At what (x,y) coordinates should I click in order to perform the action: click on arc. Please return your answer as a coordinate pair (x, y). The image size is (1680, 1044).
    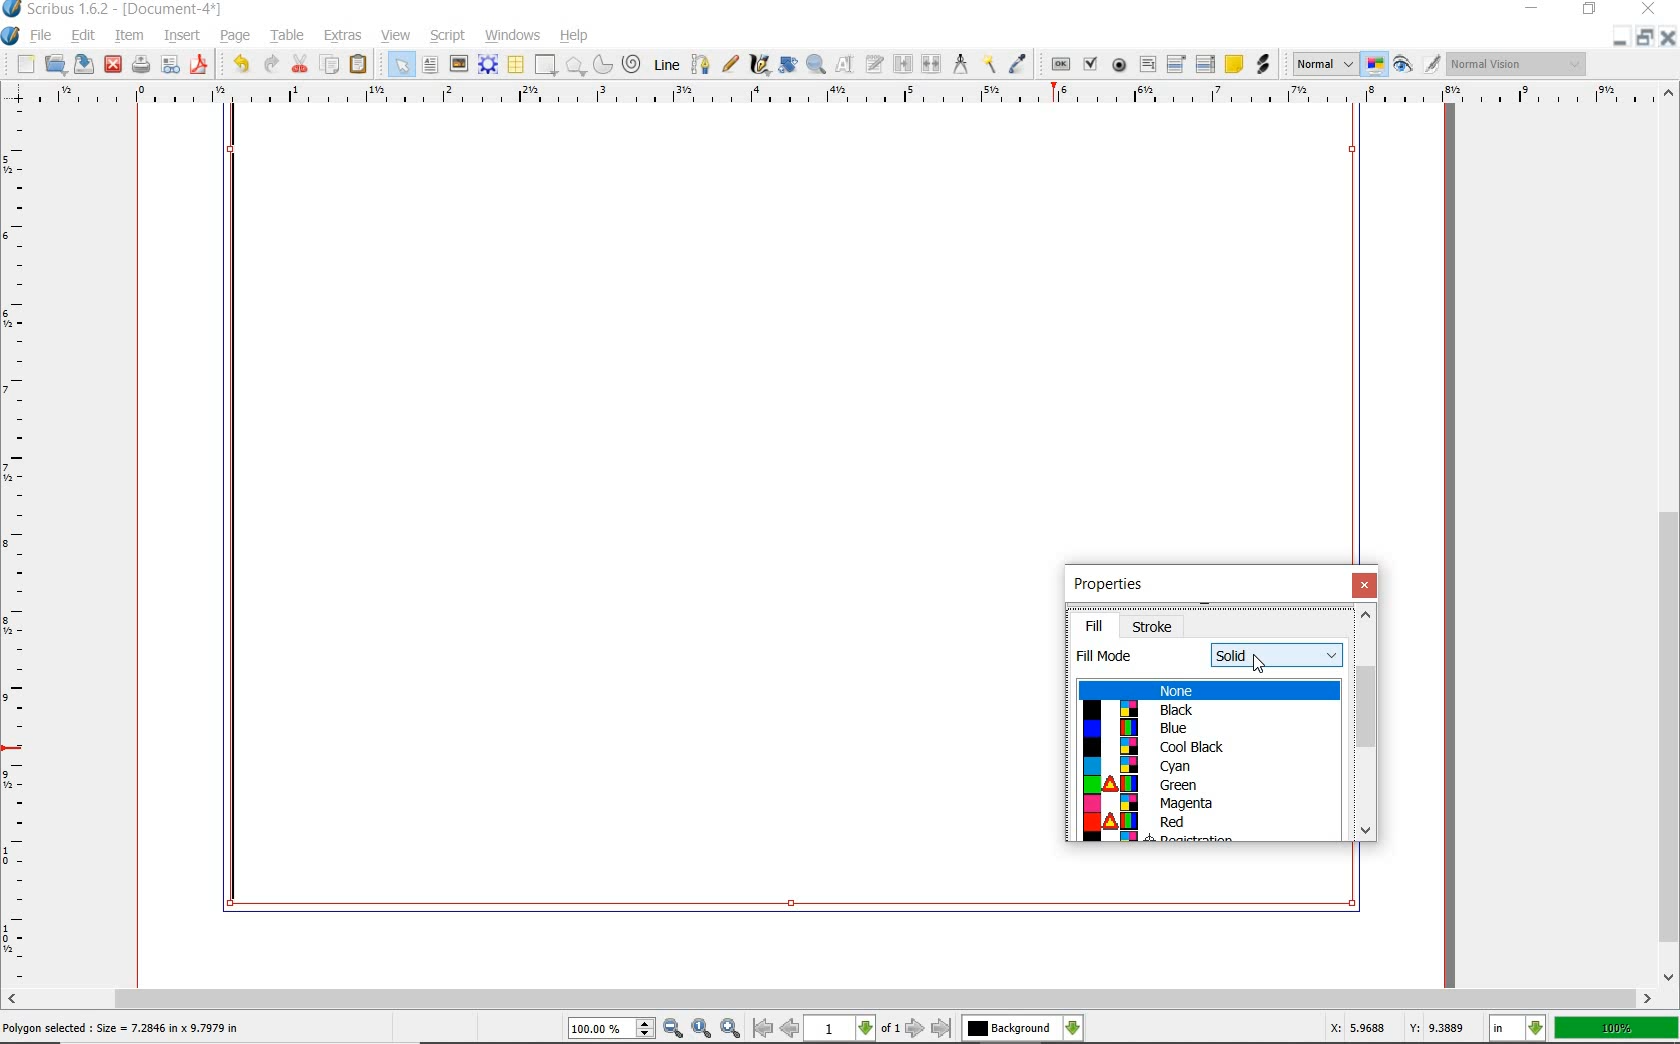
    Looking at the image, I should click on (603, 63).